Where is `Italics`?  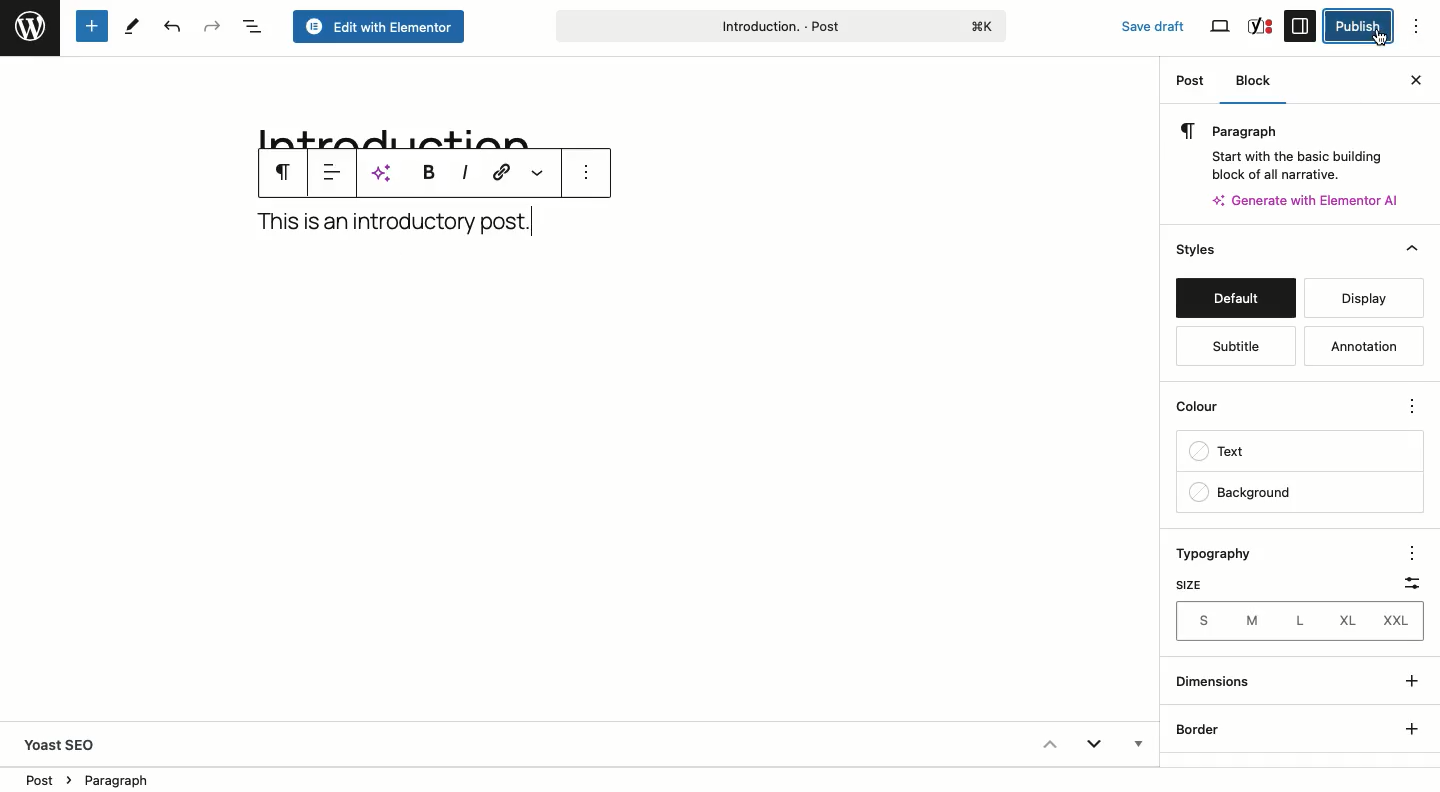
Italics is located at coordinates (465, 171).